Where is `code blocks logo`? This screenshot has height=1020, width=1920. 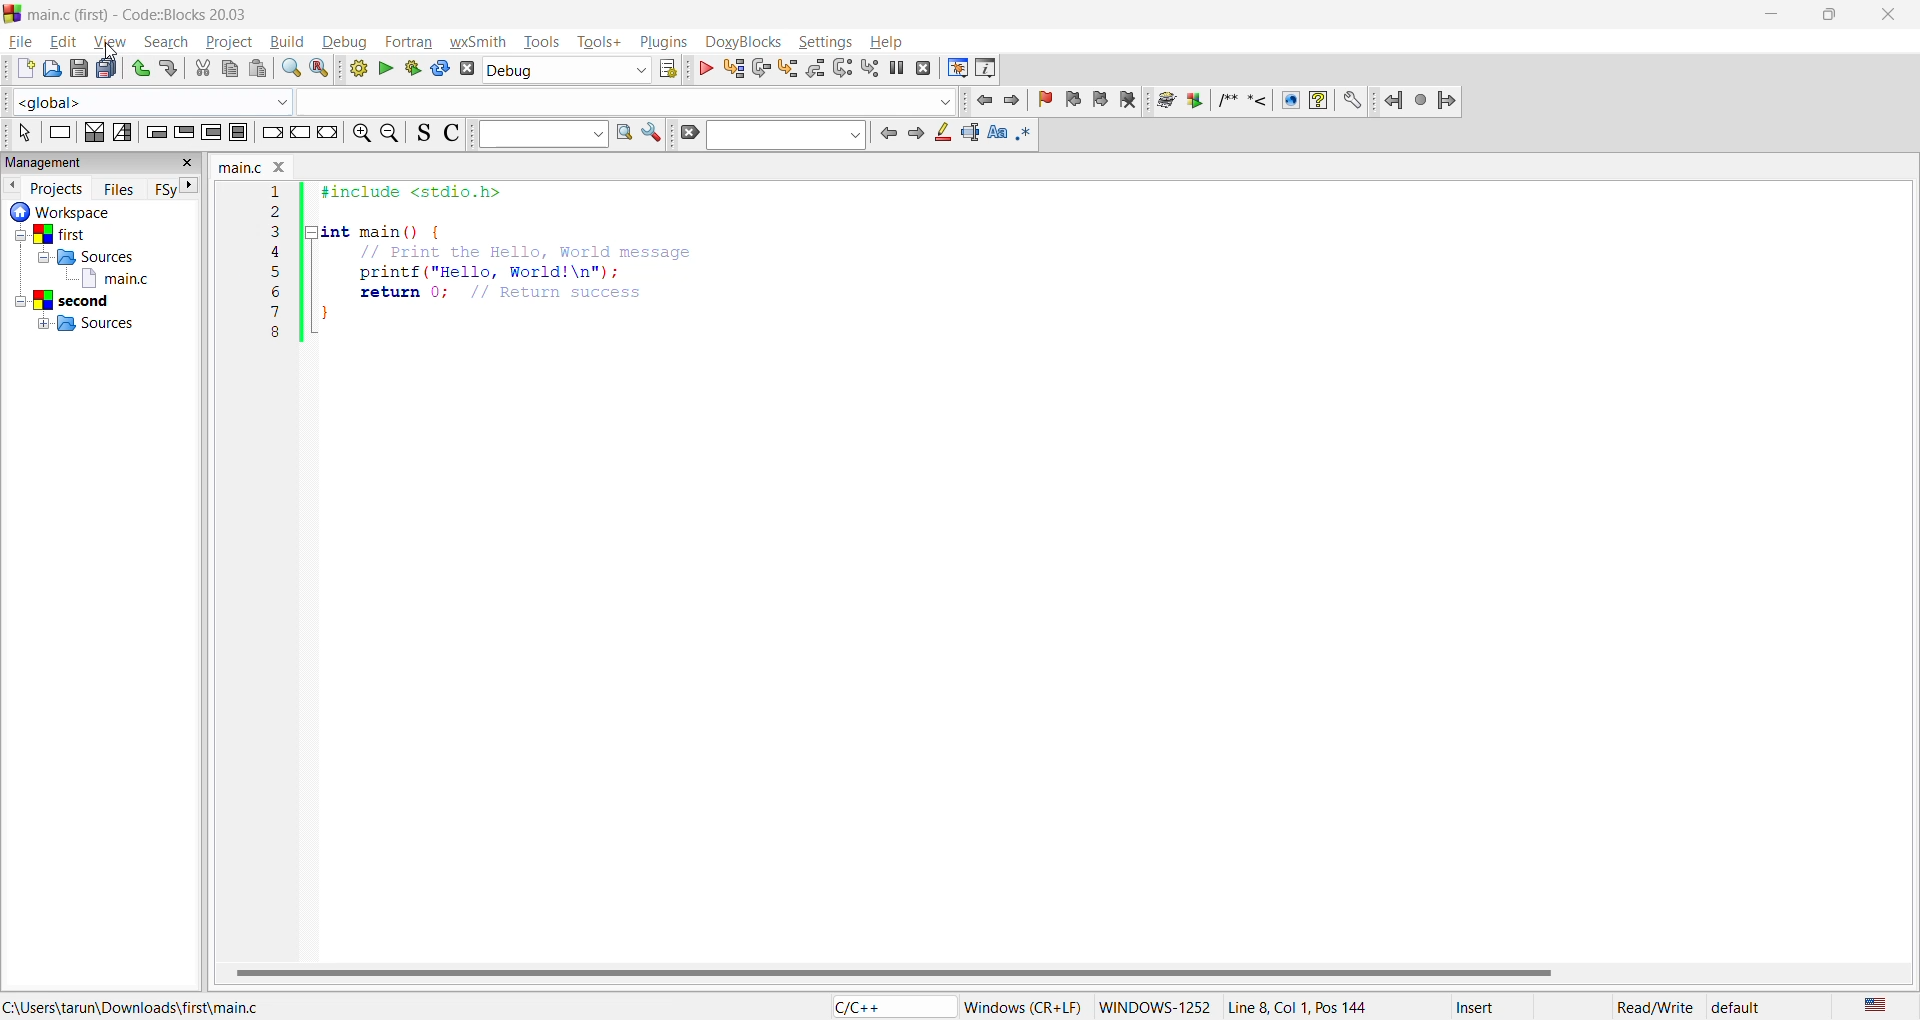
code blocks logo is located at coordinates (12, 15).